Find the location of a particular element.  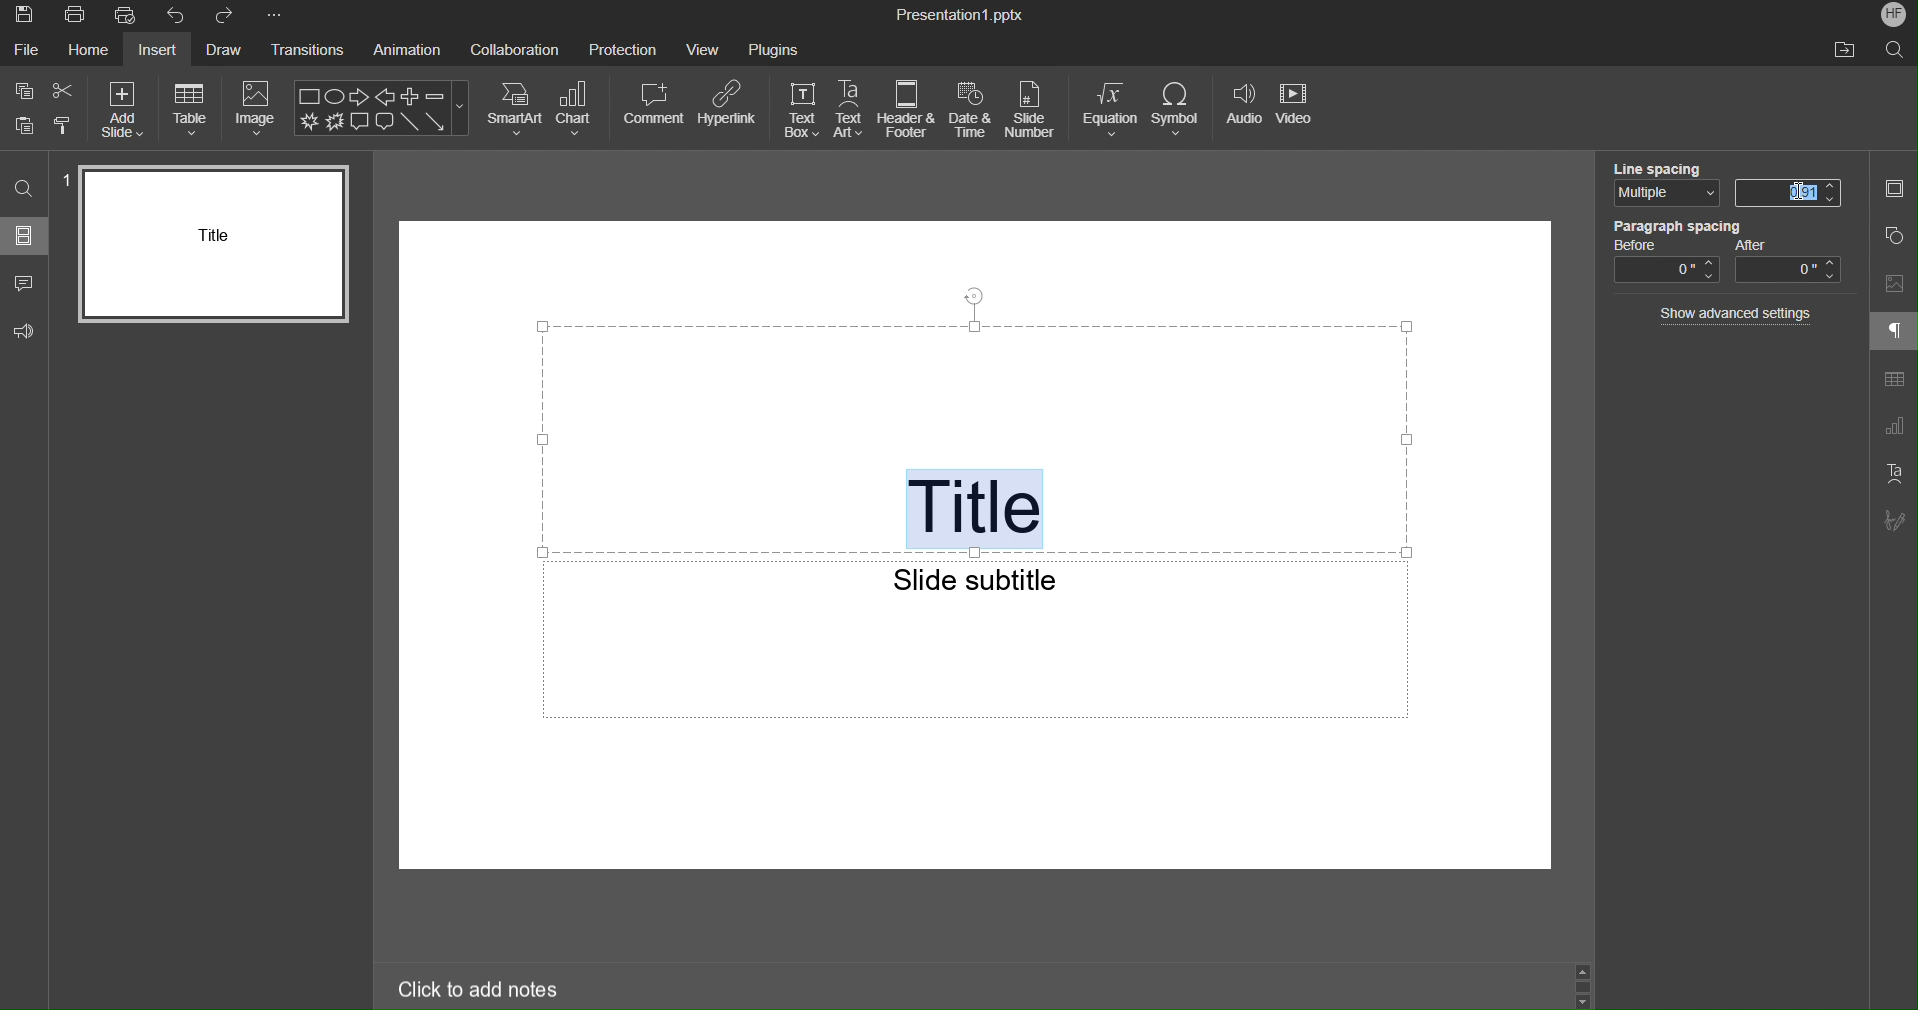

Slide Number is located at coordinates (1036, 111).